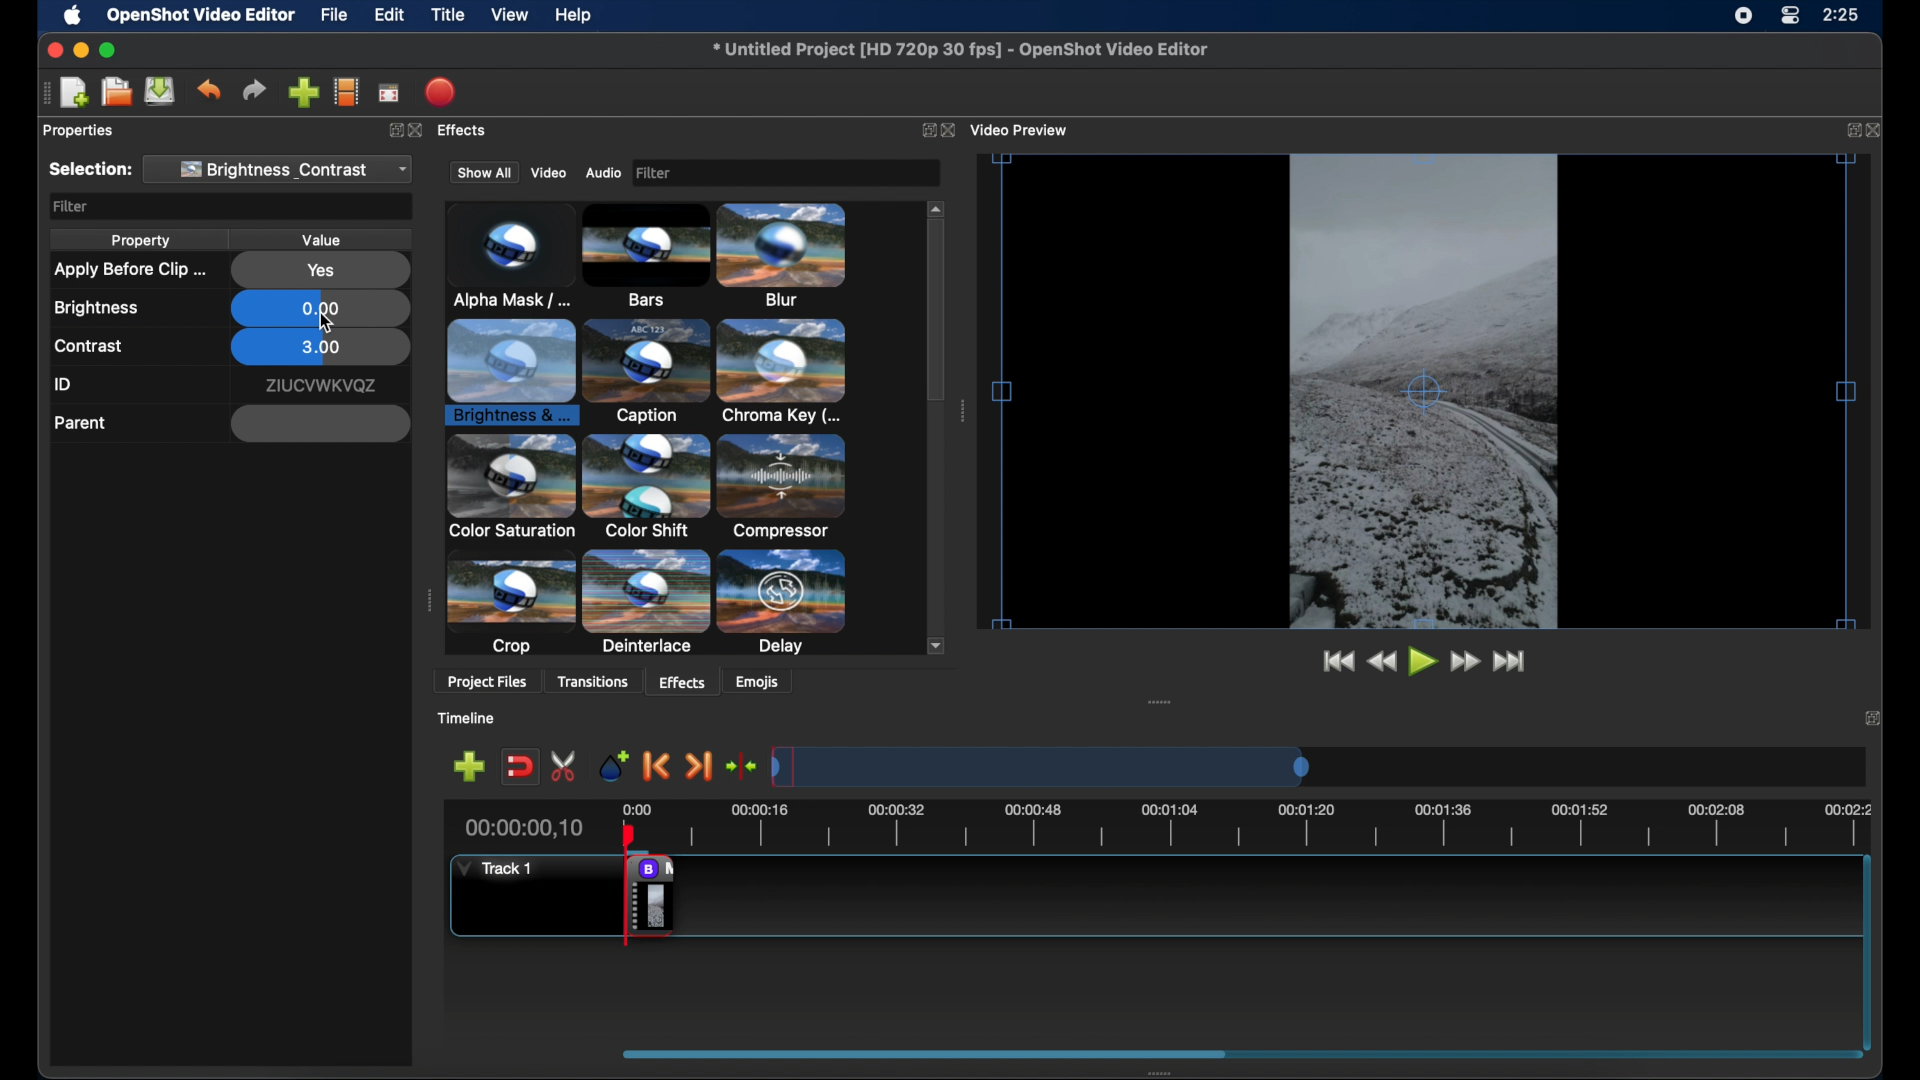 This screenshot has width=1920, height=1080. What do you see at coordinates (389, 94) in the screenshot?
I see `full screen` at bounding box center [389, 94].